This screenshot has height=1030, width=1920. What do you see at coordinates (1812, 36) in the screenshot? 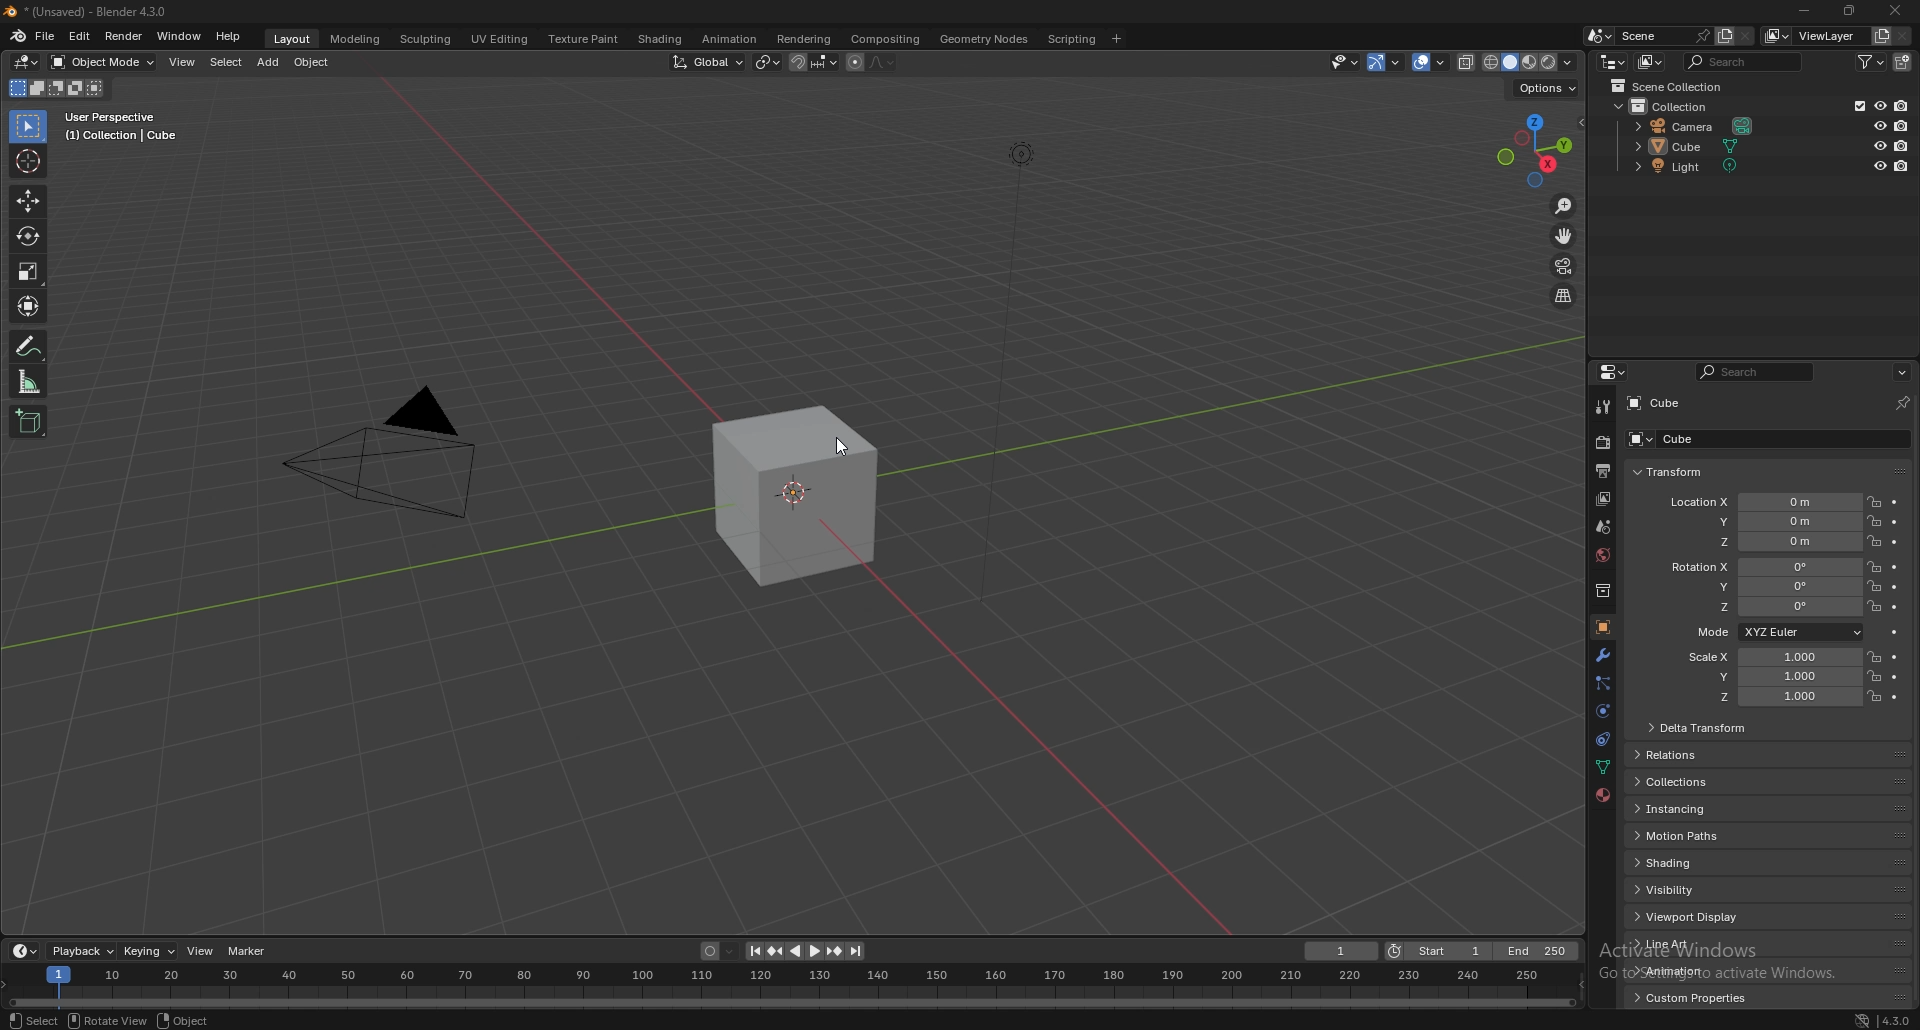
I see `viewlayer` at bounding box center [1812, 36].